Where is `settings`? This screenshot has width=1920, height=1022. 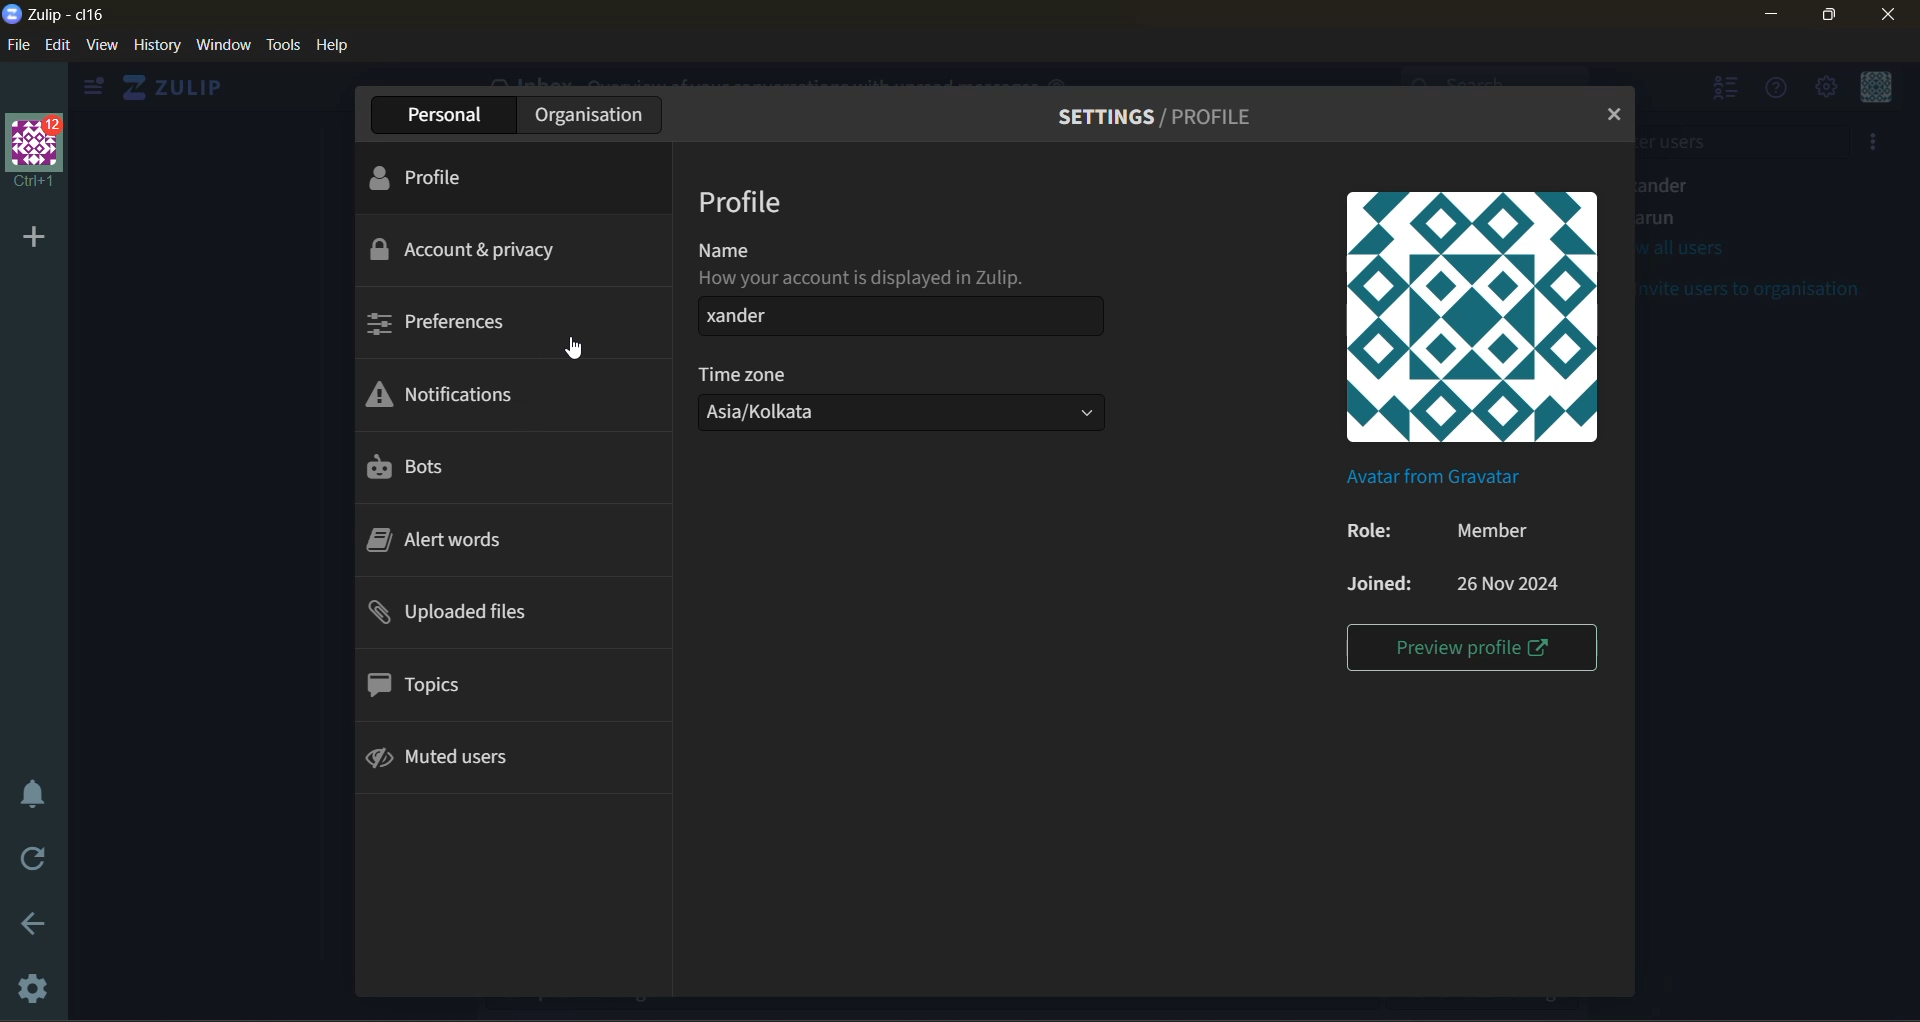 settings is located at coordinates (35, 985).